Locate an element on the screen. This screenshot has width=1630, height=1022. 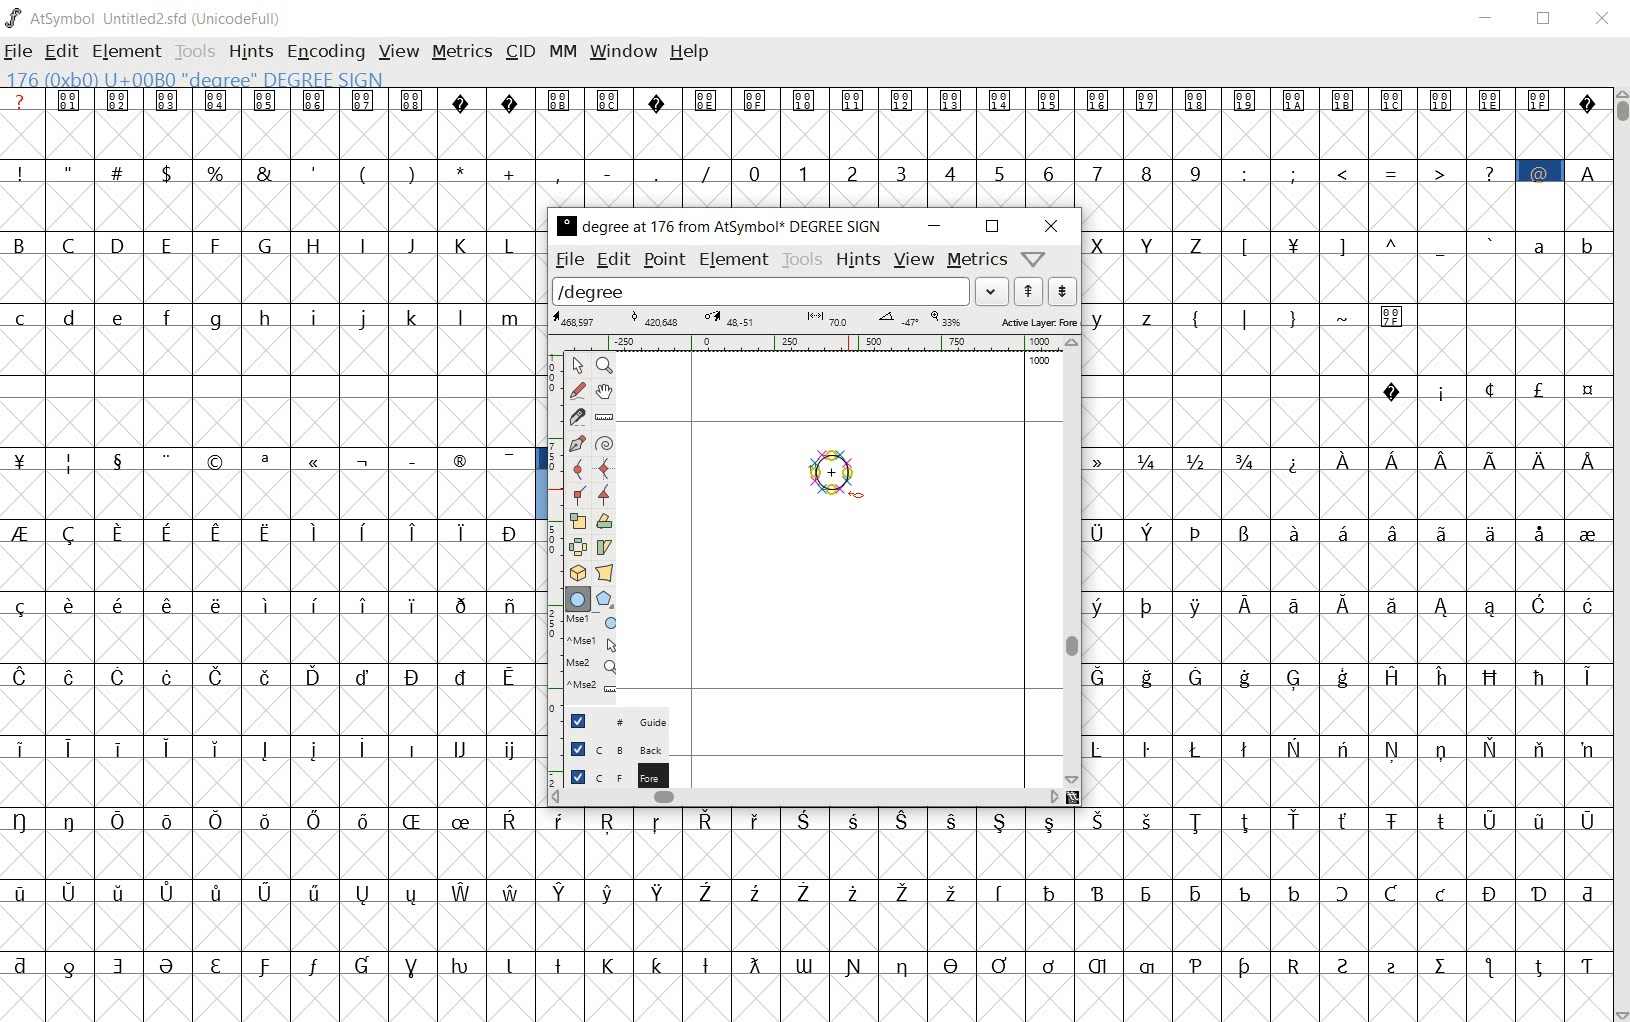
empty glyph slots is located at coordinates (273, 857).